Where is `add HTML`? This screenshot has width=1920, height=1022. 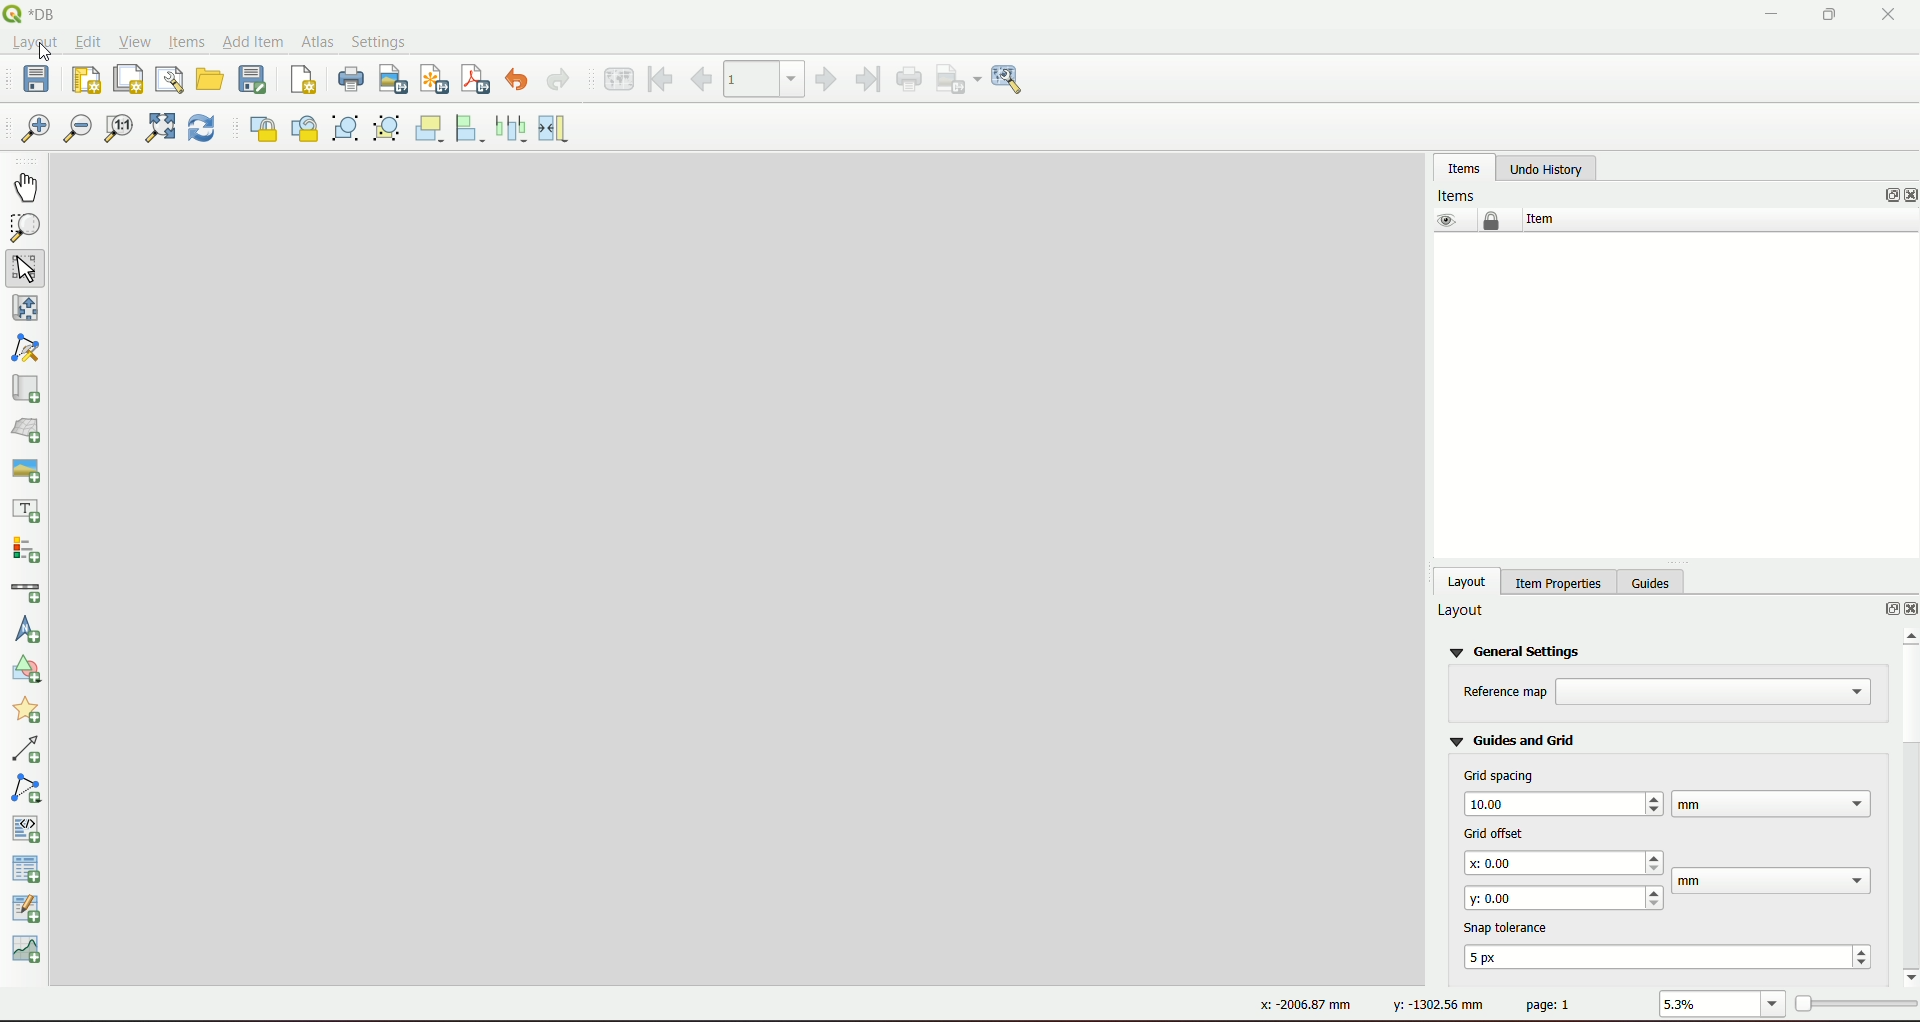 add HTML is located at coordinates (29, 827).